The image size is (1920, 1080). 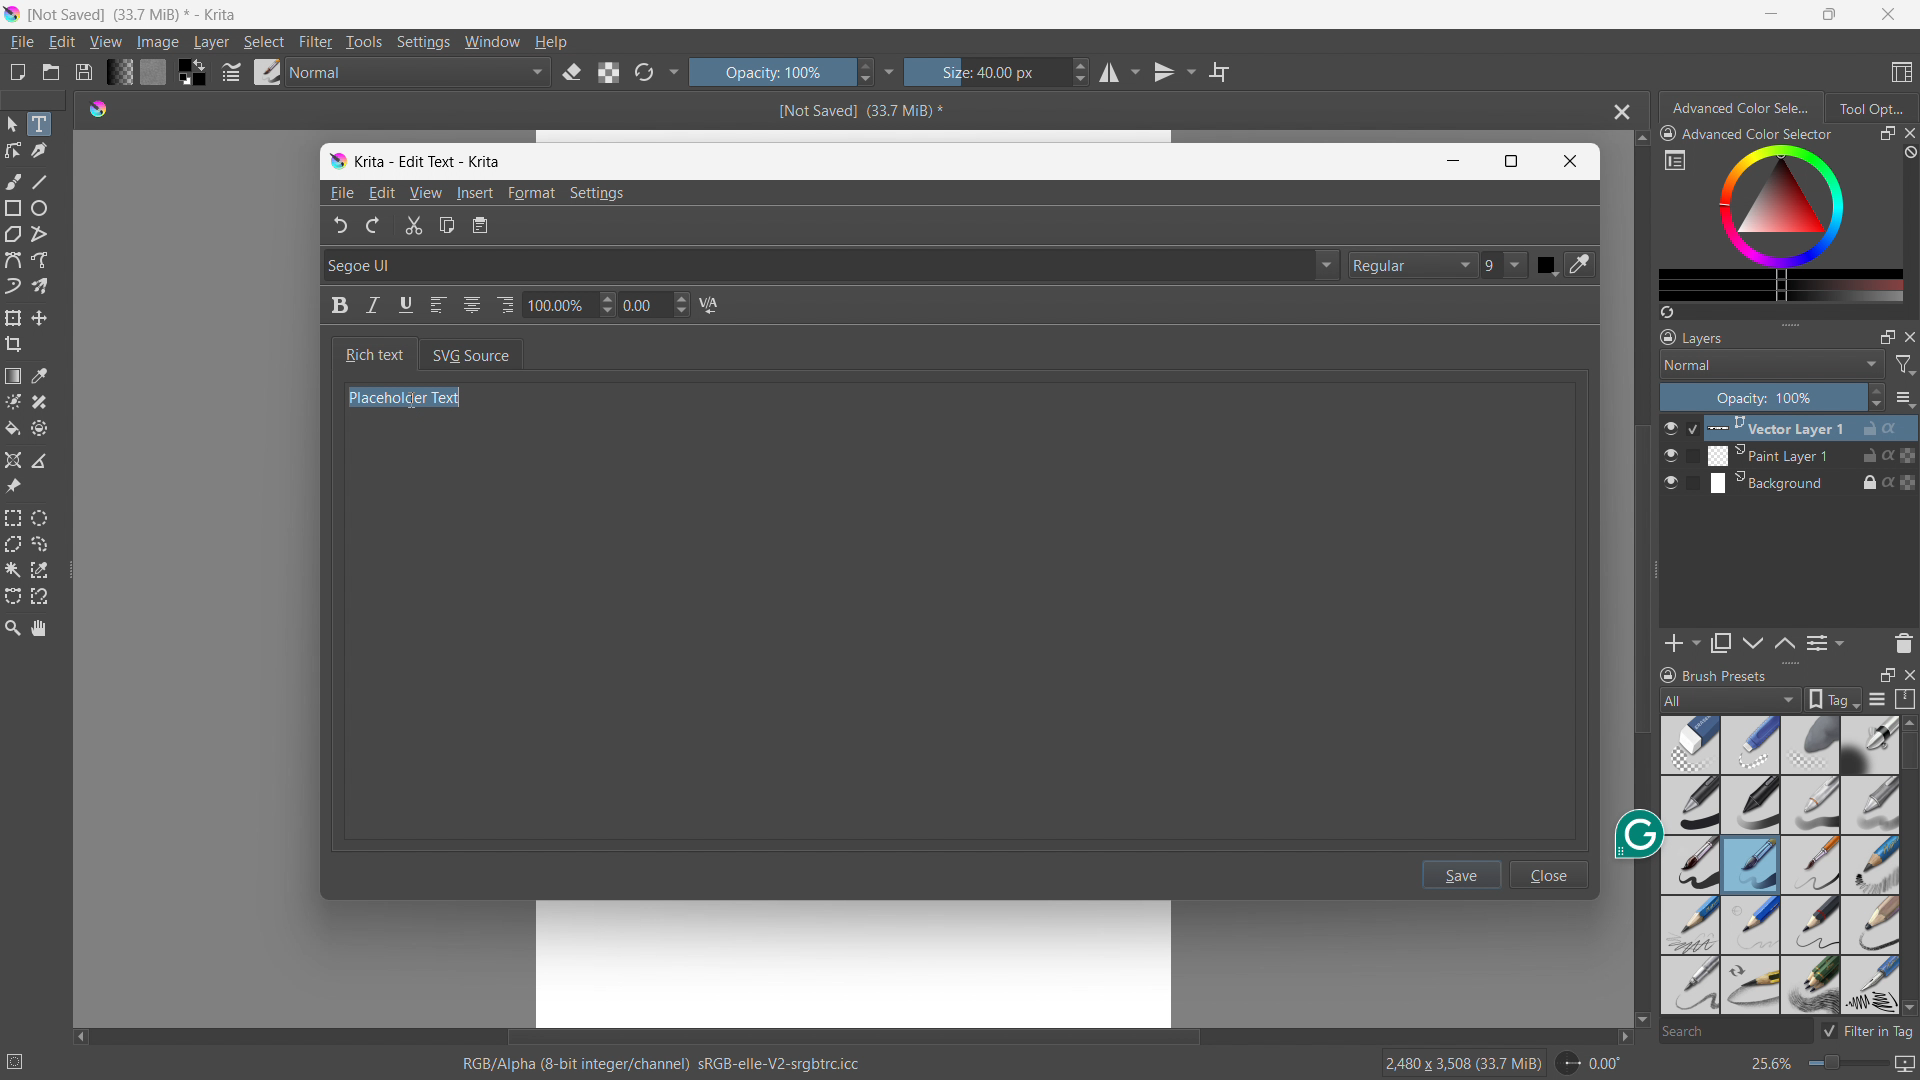 I want to click on close, so click(x=1551, y=874).